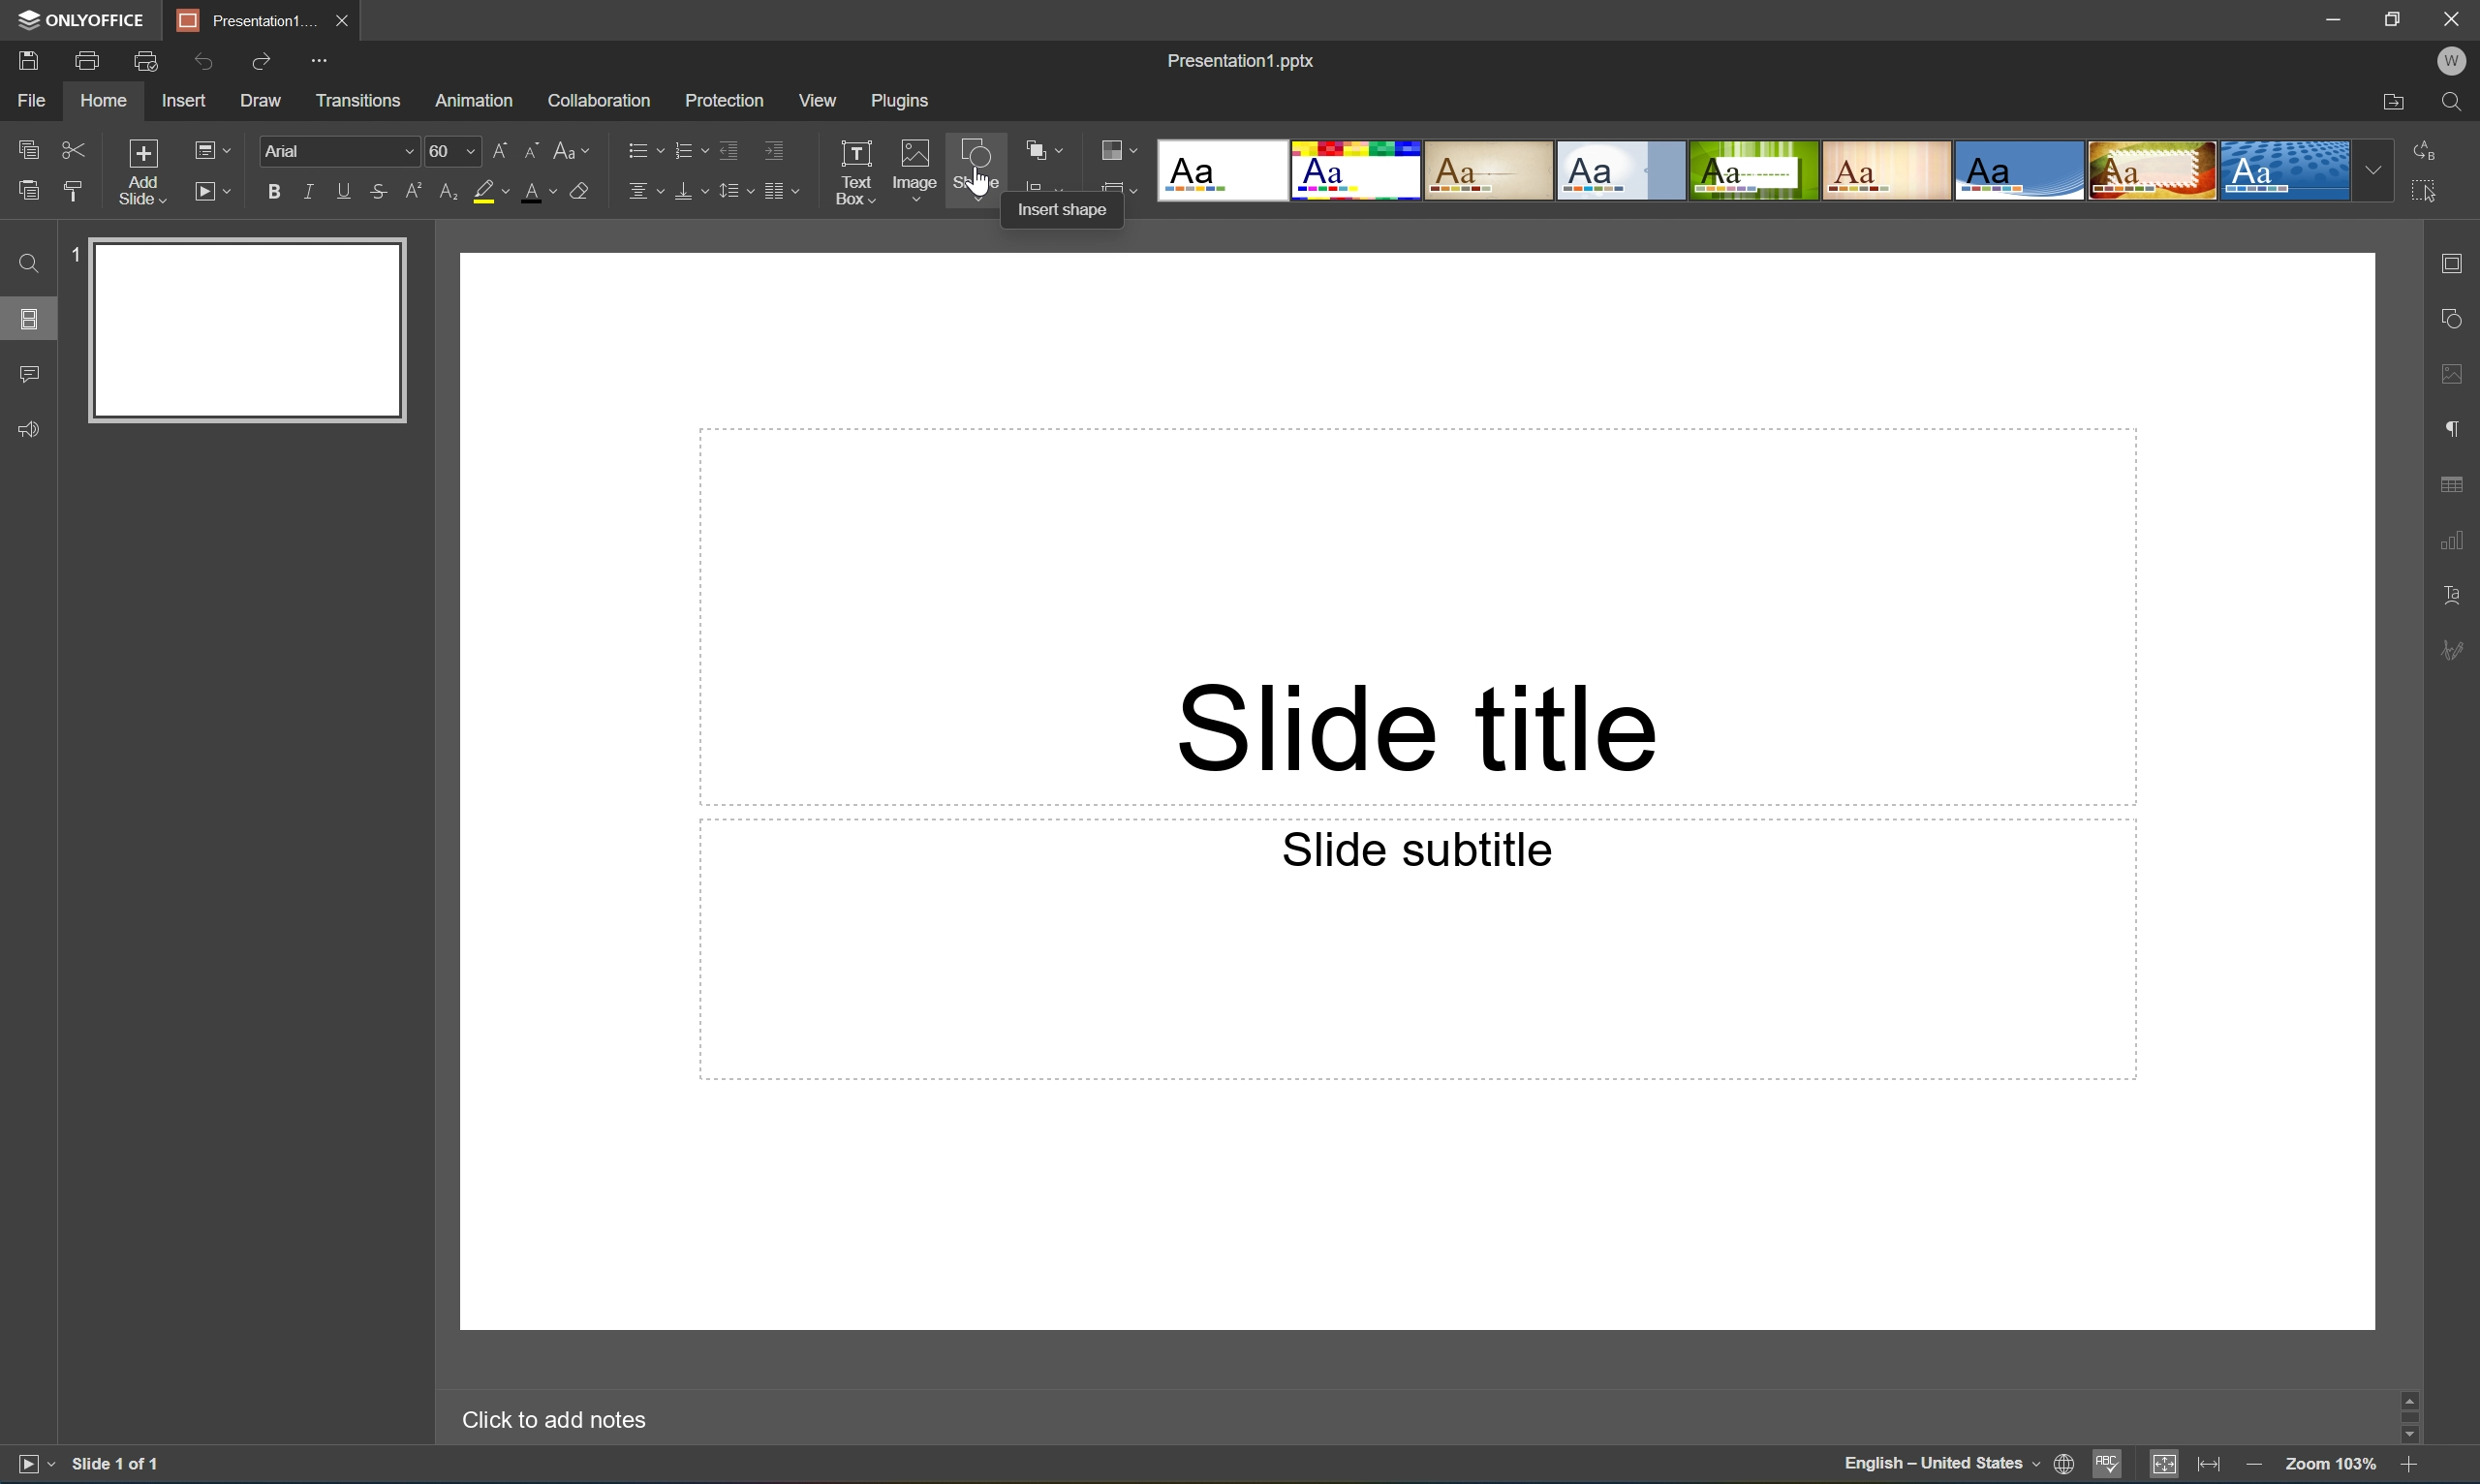 The image size is (2480, 1484). I want to click on Add slide, so click(138, 170).